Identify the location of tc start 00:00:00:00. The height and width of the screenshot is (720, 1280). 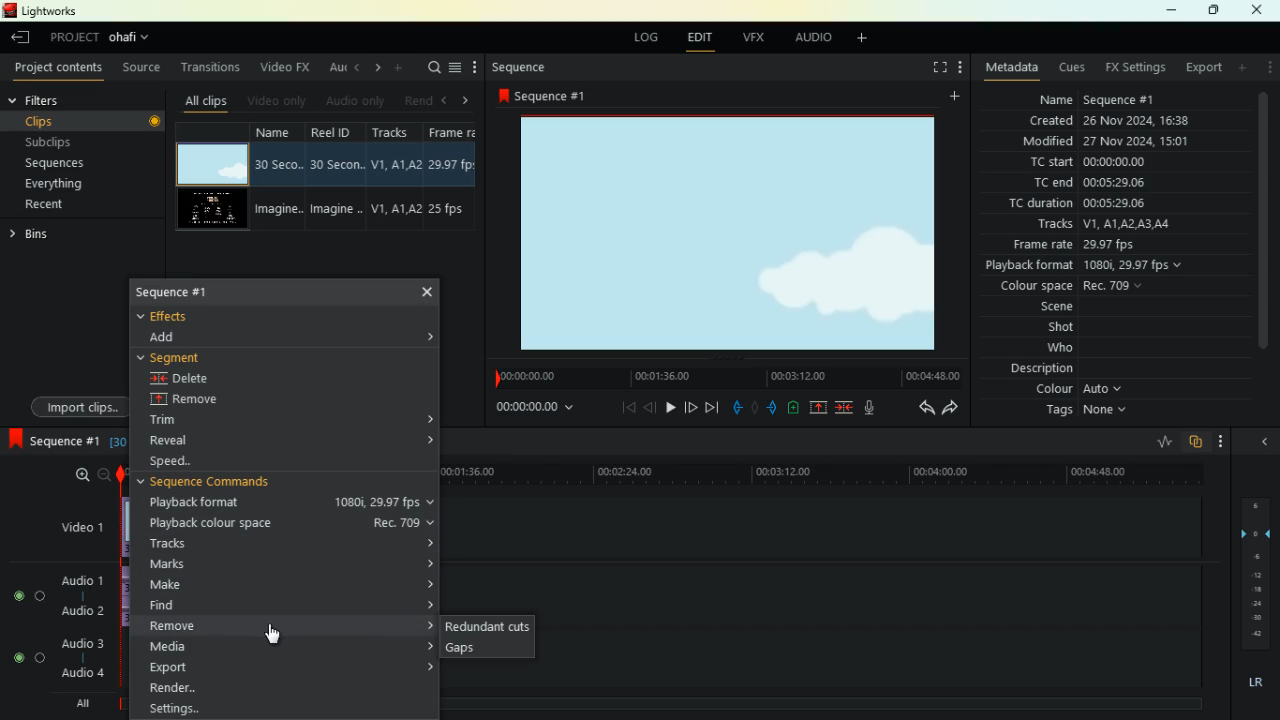
(1113, 163).